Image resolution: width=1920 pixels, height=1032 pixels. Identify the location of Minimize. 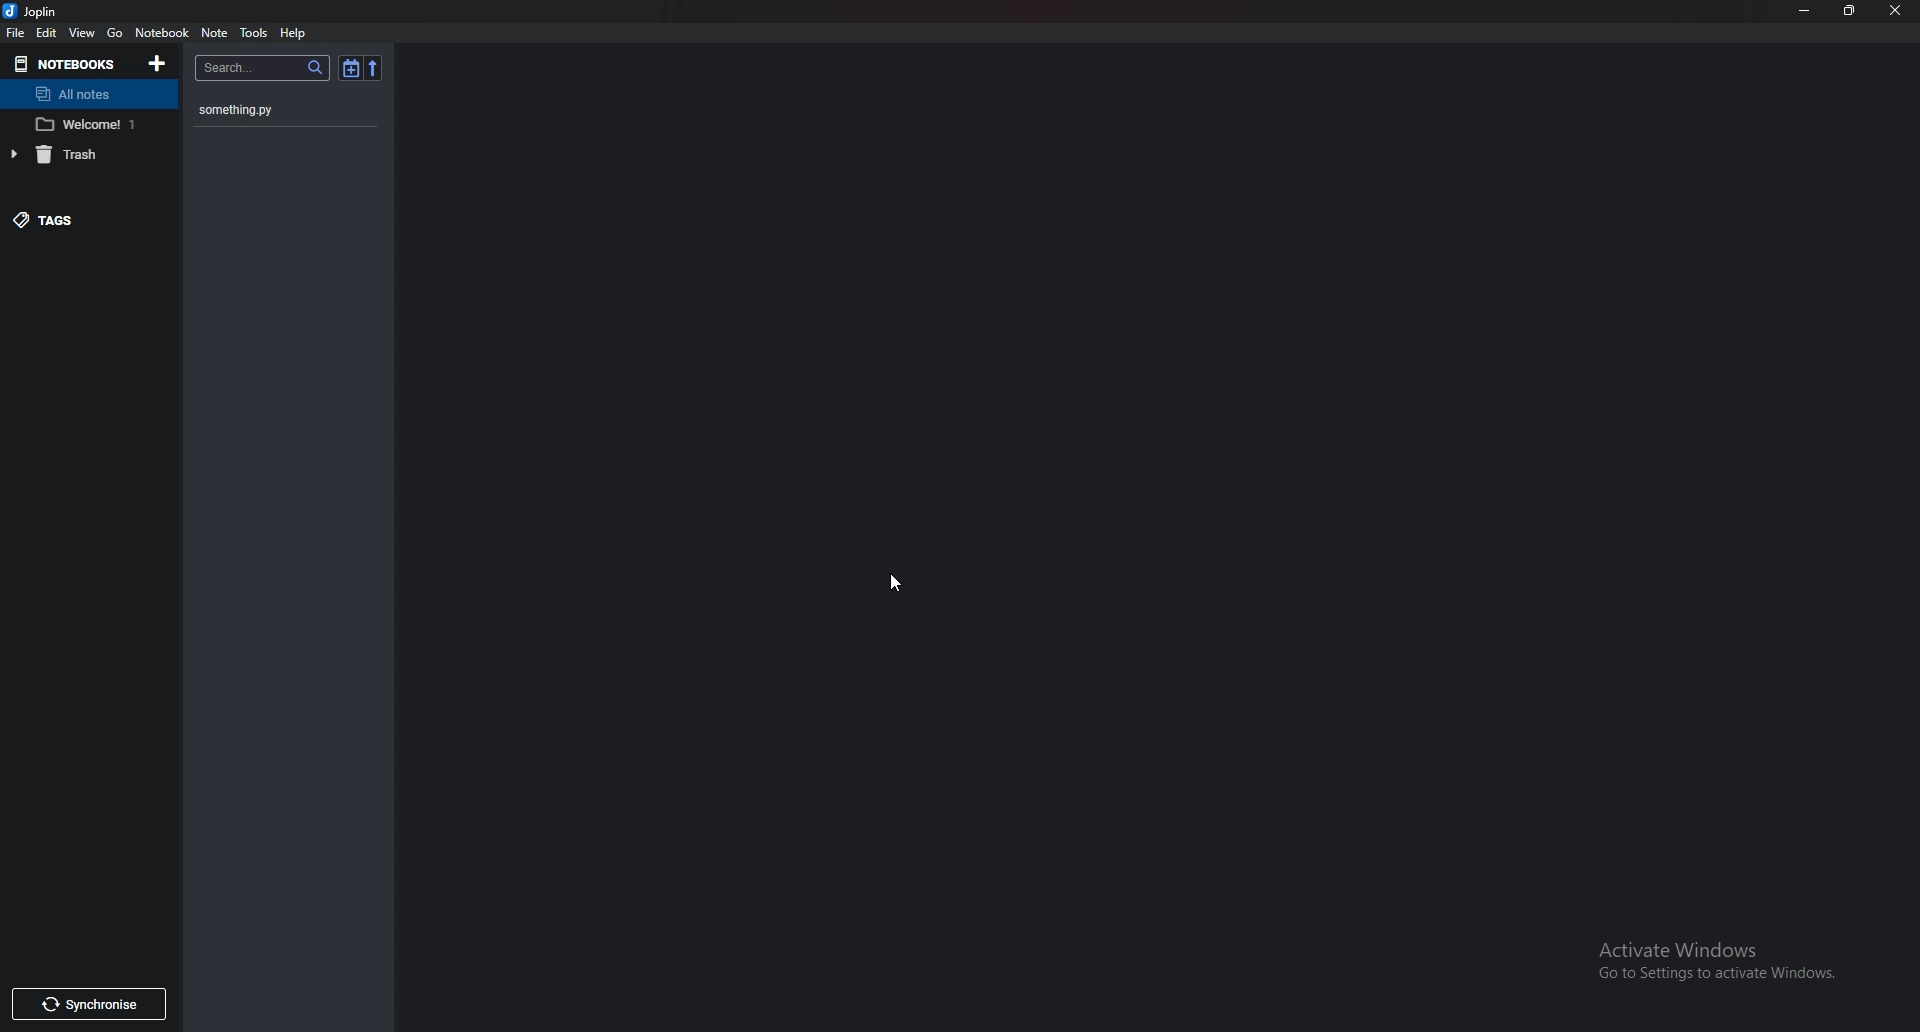
(1805, 10).